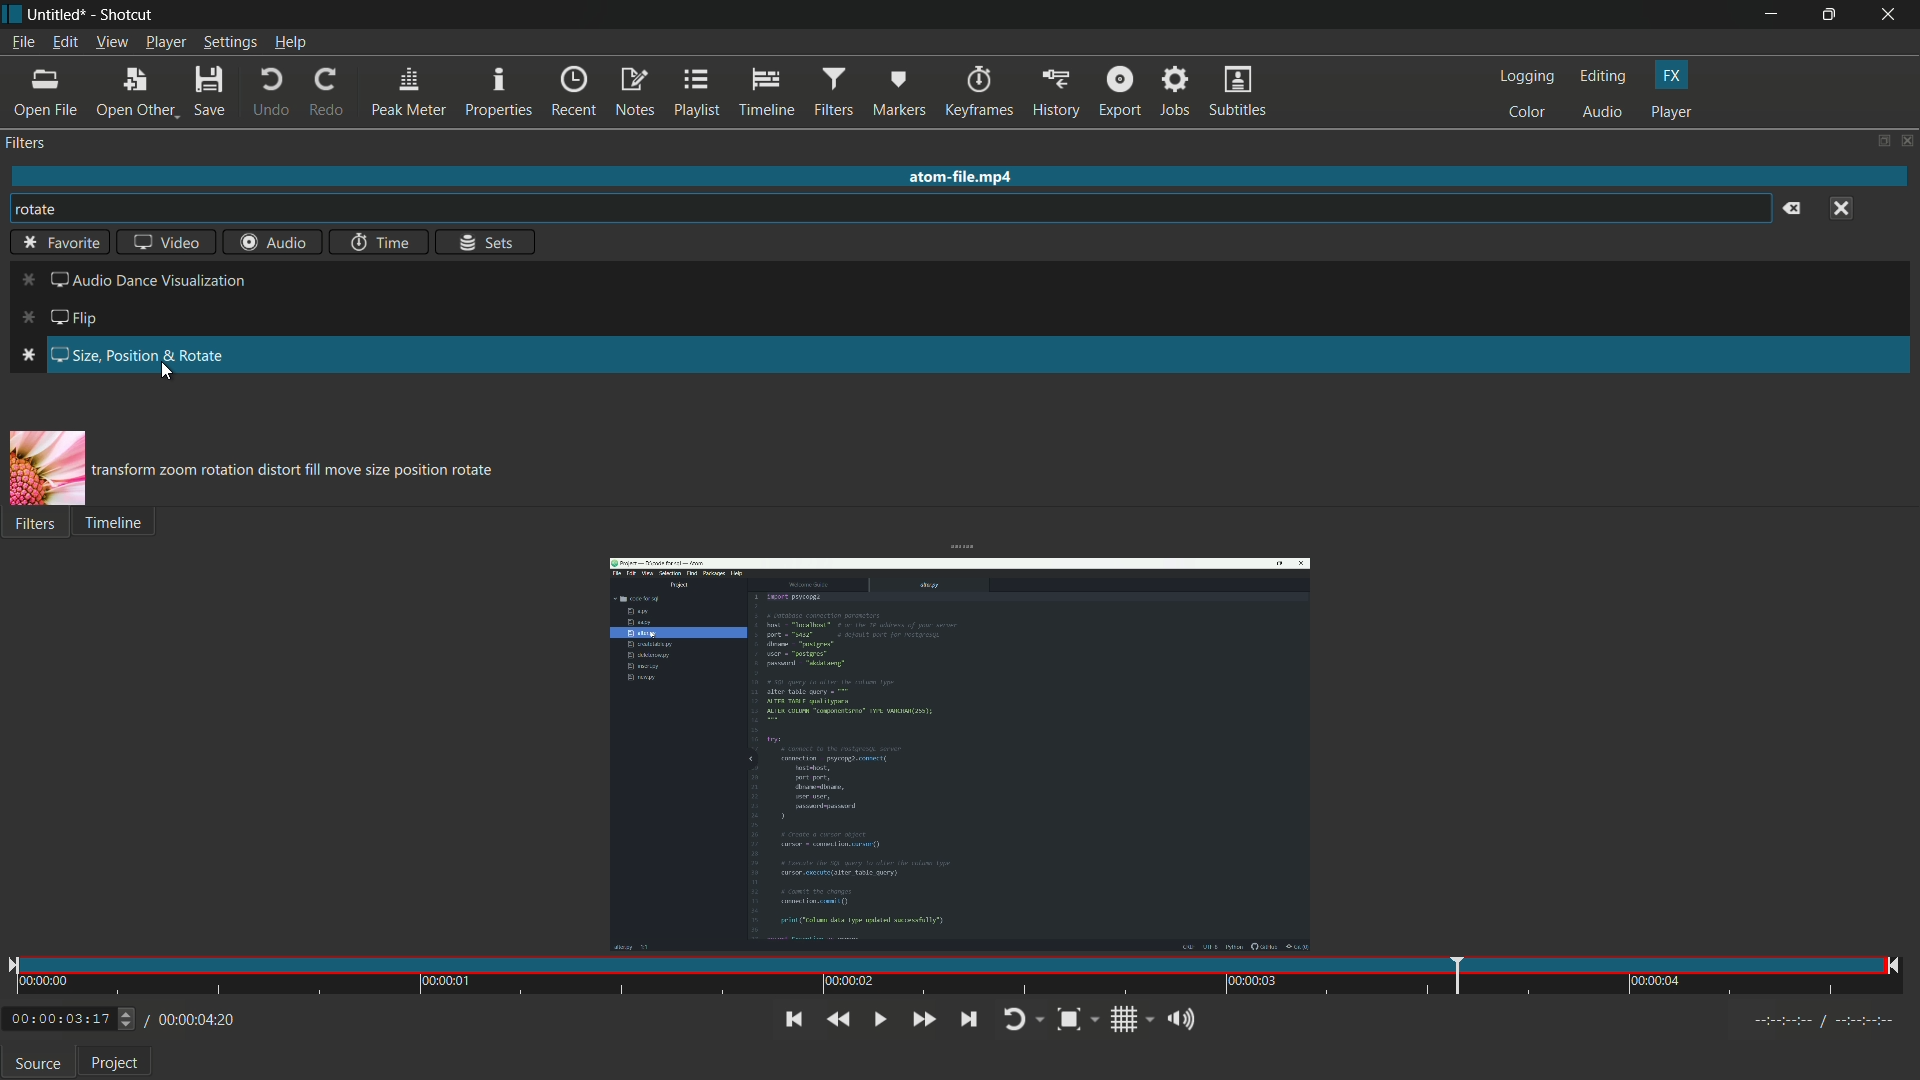 This screenshot has height=1080, width=1920. I want to click on untitled, so click(57, 15).